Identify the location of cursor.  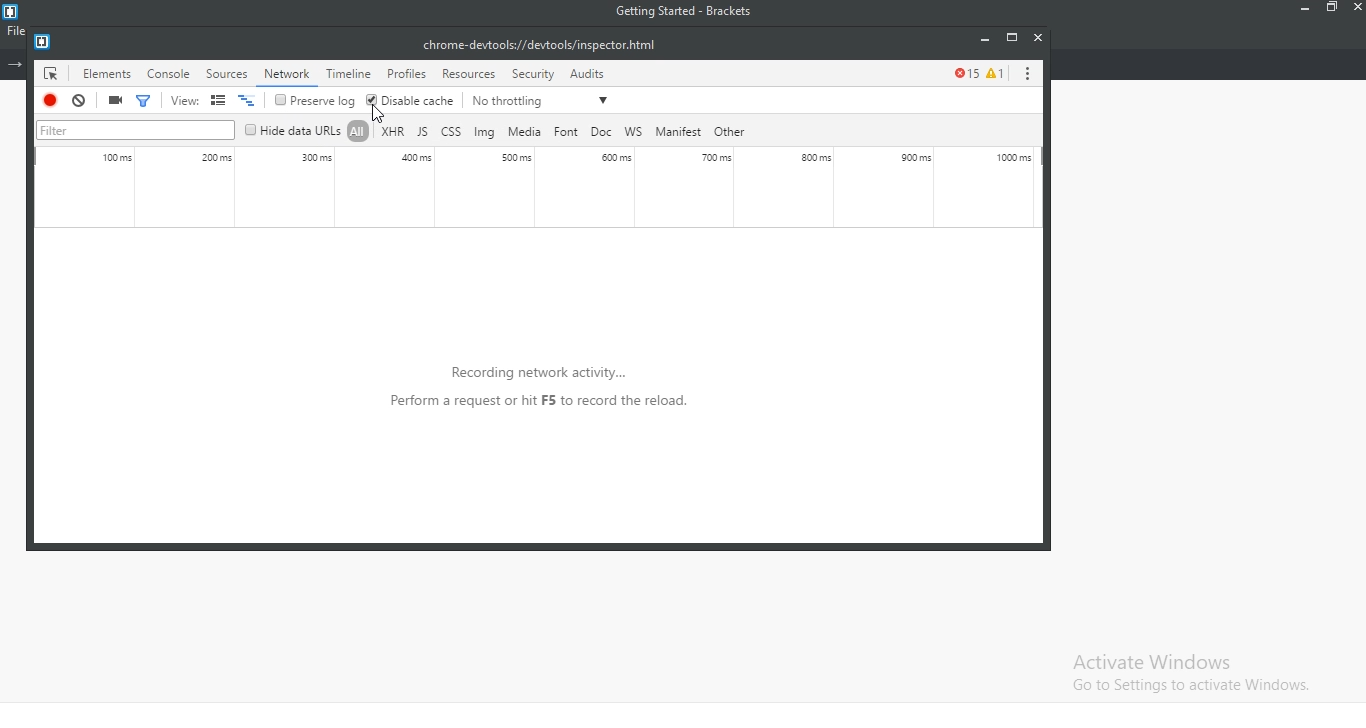
(382, 114).